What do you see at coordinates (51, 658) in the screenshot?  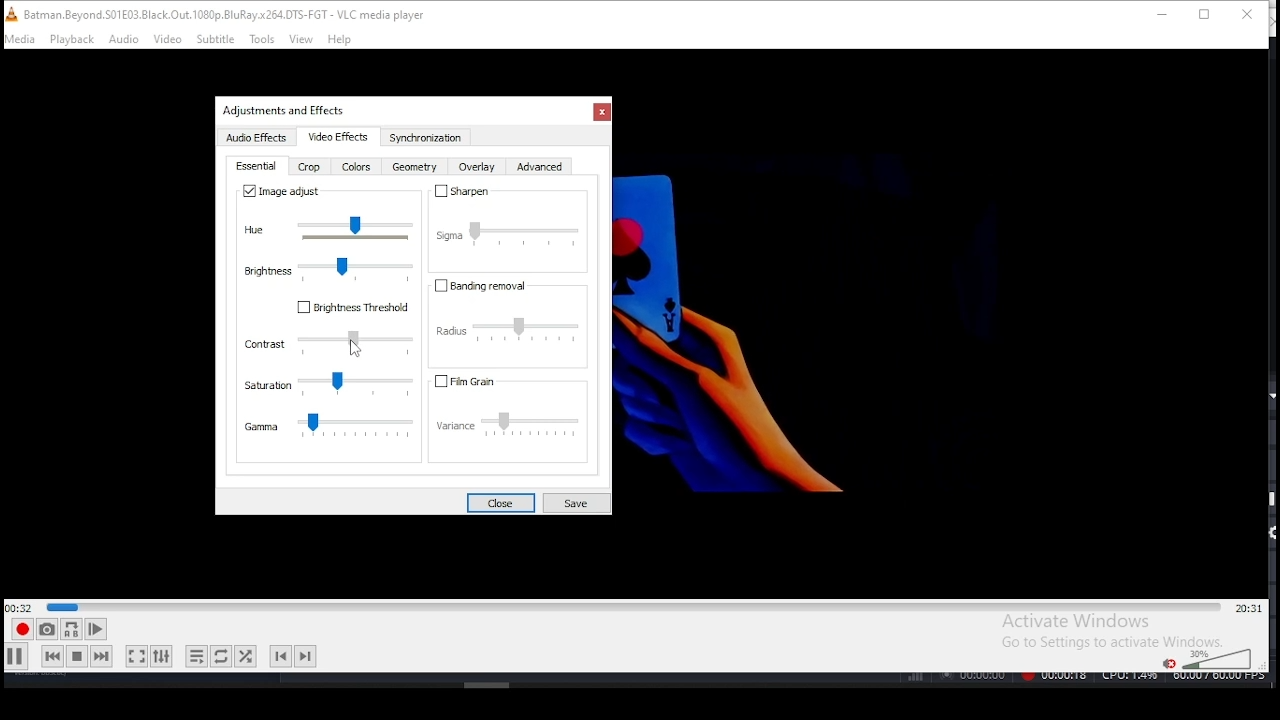 I see `previous media in track, skips backward when held` at bounding box center [51, 658].